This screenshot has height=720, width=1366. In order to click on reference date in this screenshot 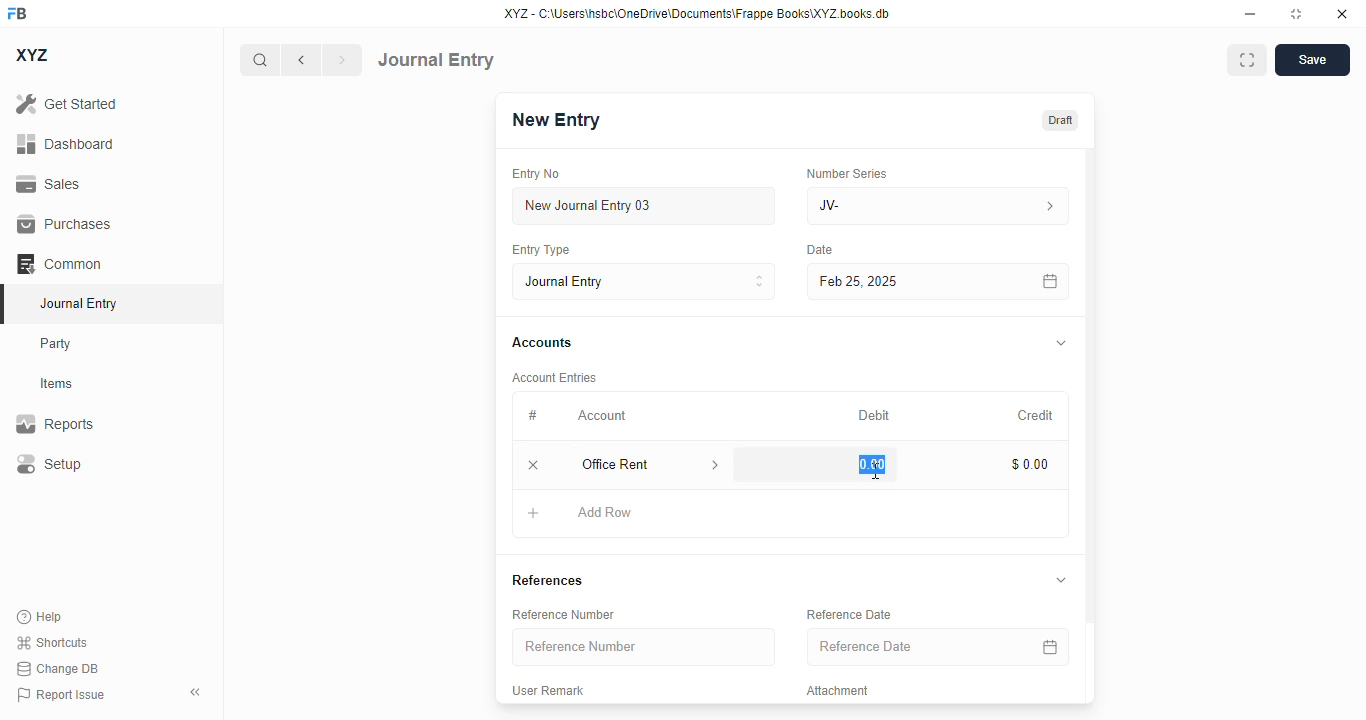, I will do `click(897, 646)`.